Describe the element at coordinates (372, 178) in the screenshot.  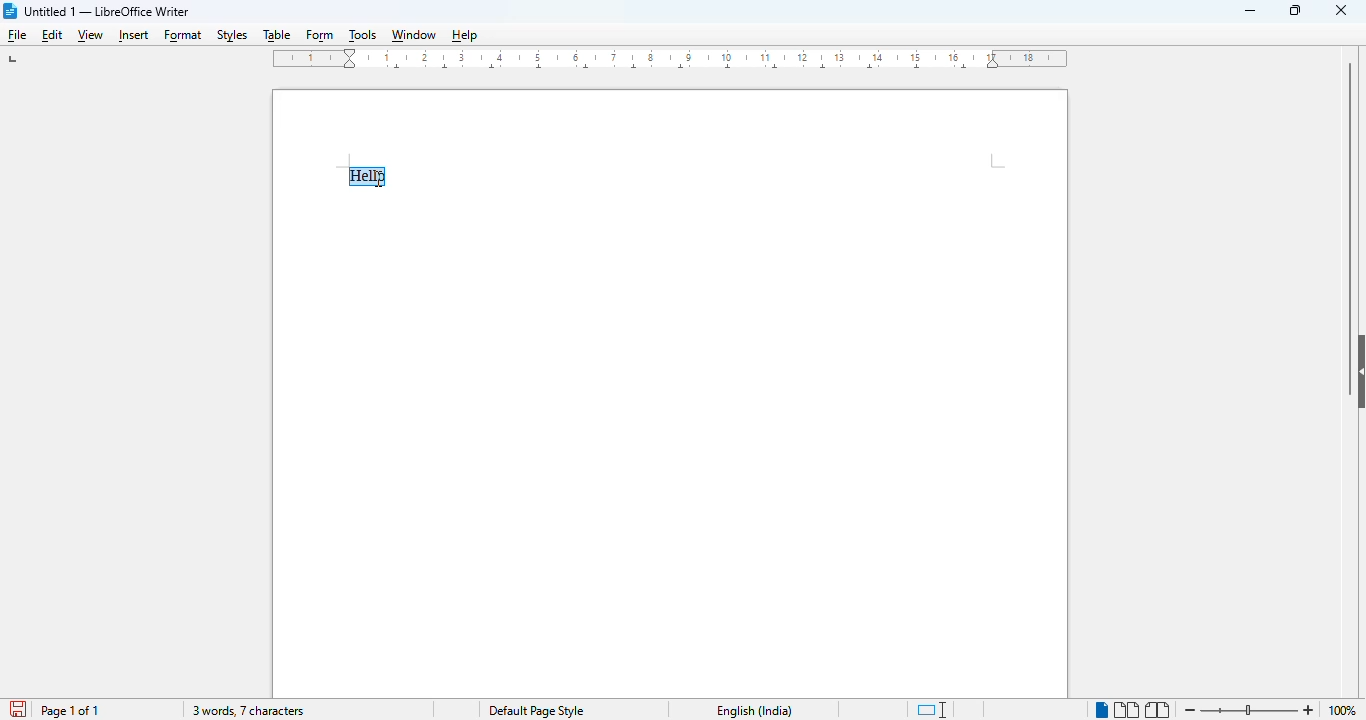
I see `hotkey (Ctrl+alt+C) on selected text` at that location.